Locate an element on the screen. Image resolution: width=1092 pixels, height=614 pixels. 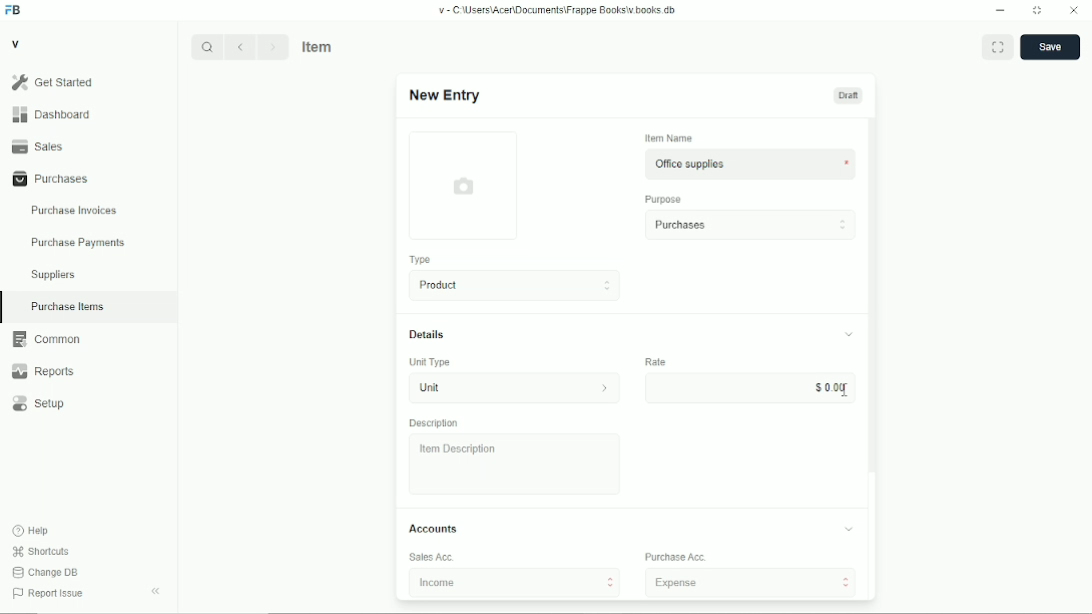
FB is located at coordinates (14, 11).